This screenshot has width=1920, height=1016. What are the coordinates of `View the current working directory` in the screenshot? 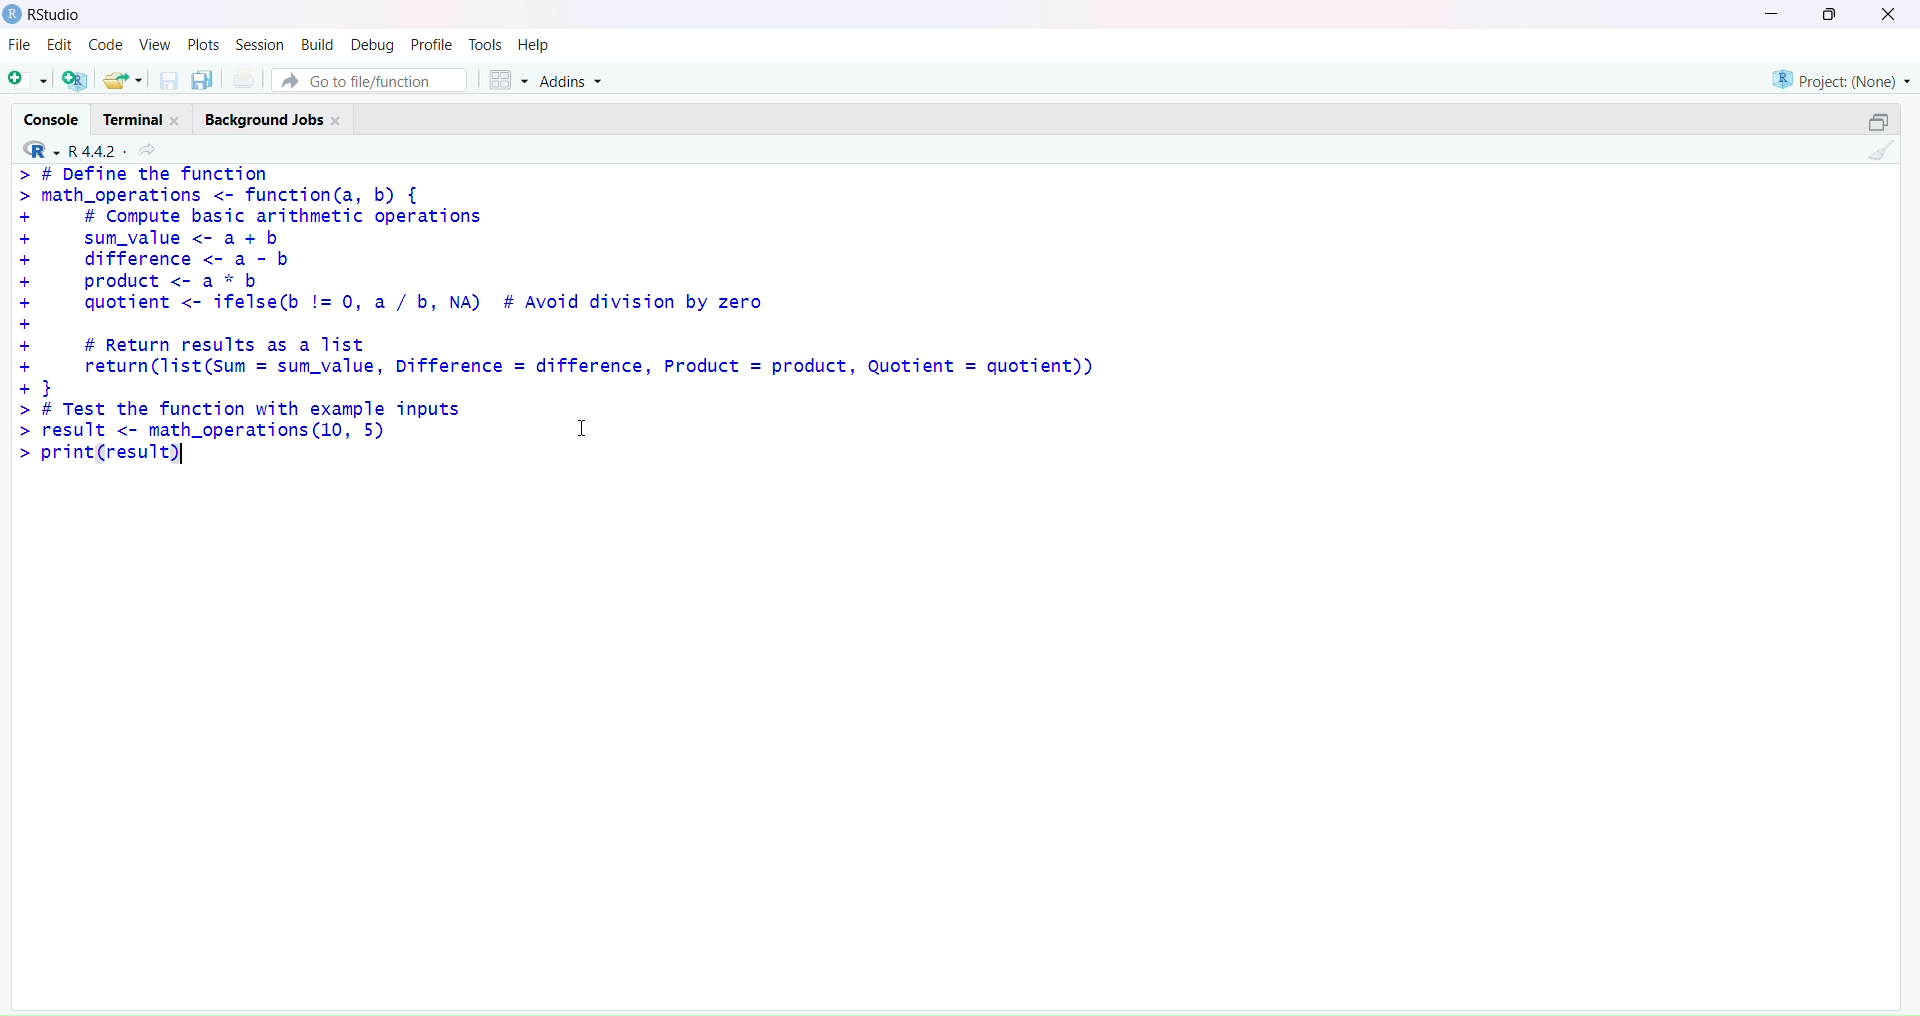 It's located at (151, 151).